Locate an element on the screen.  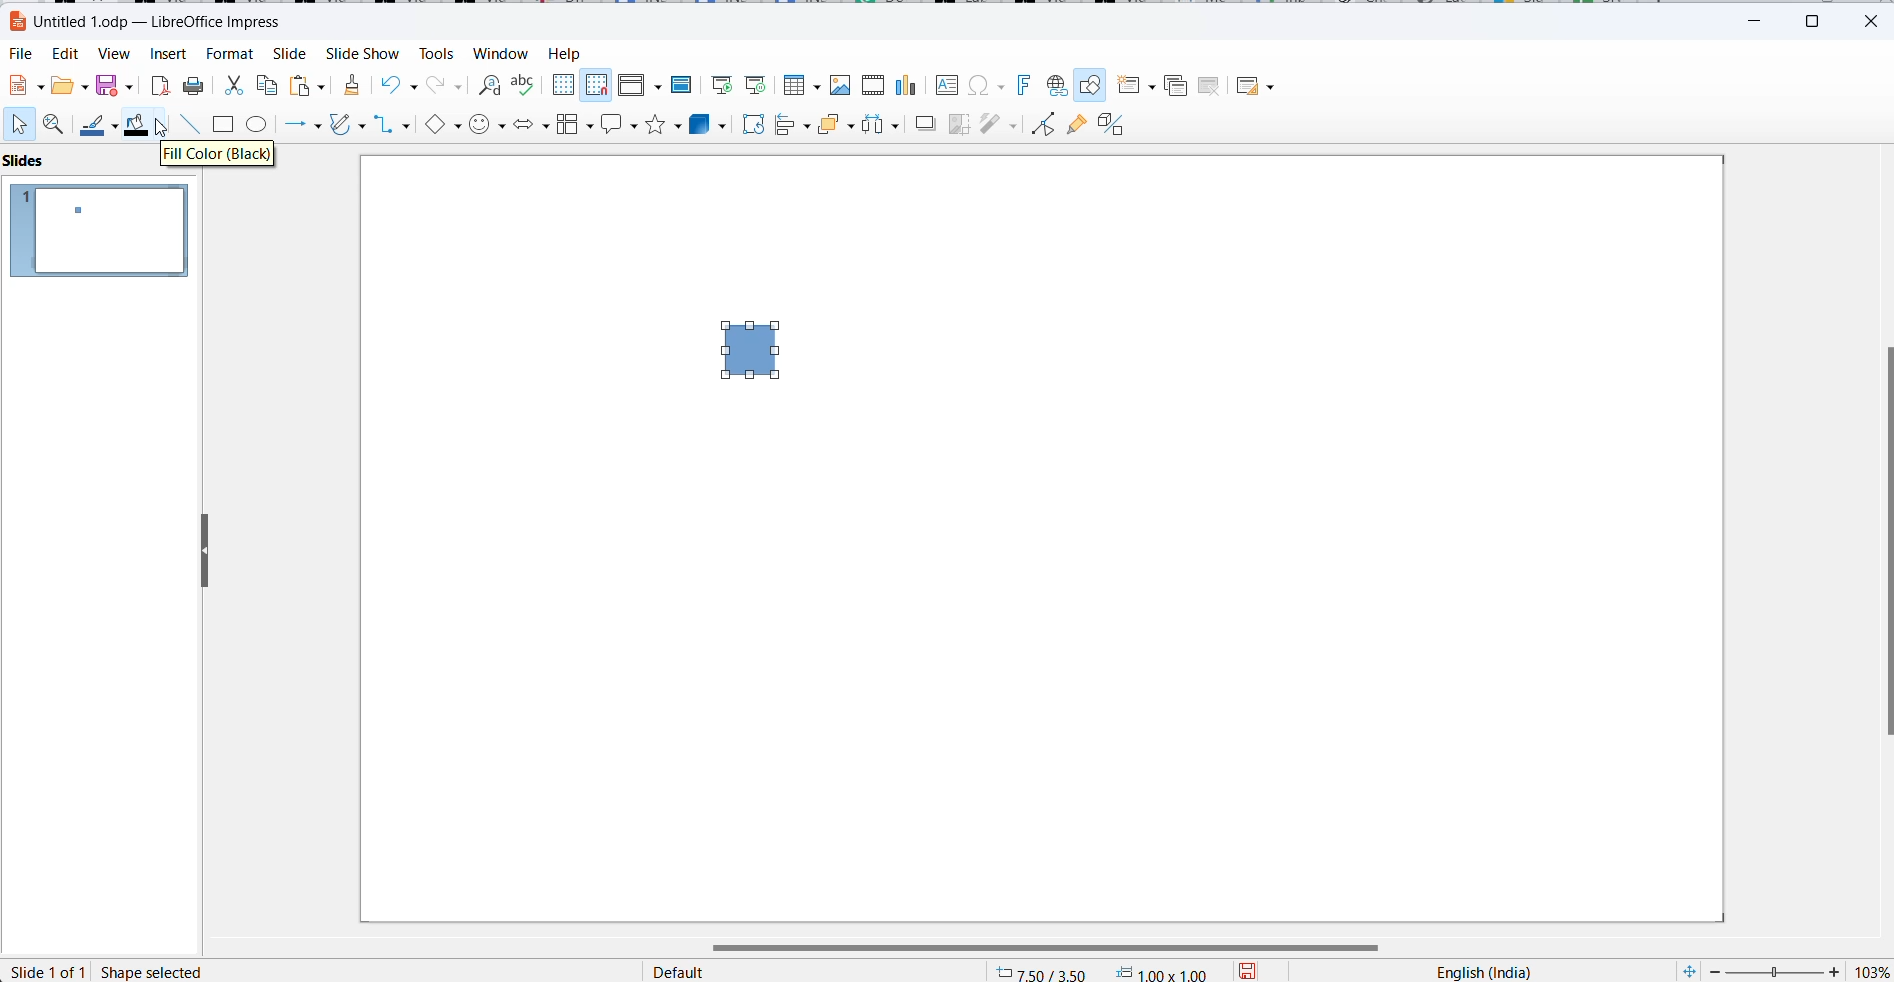
help is located at coordinates (564, 53).